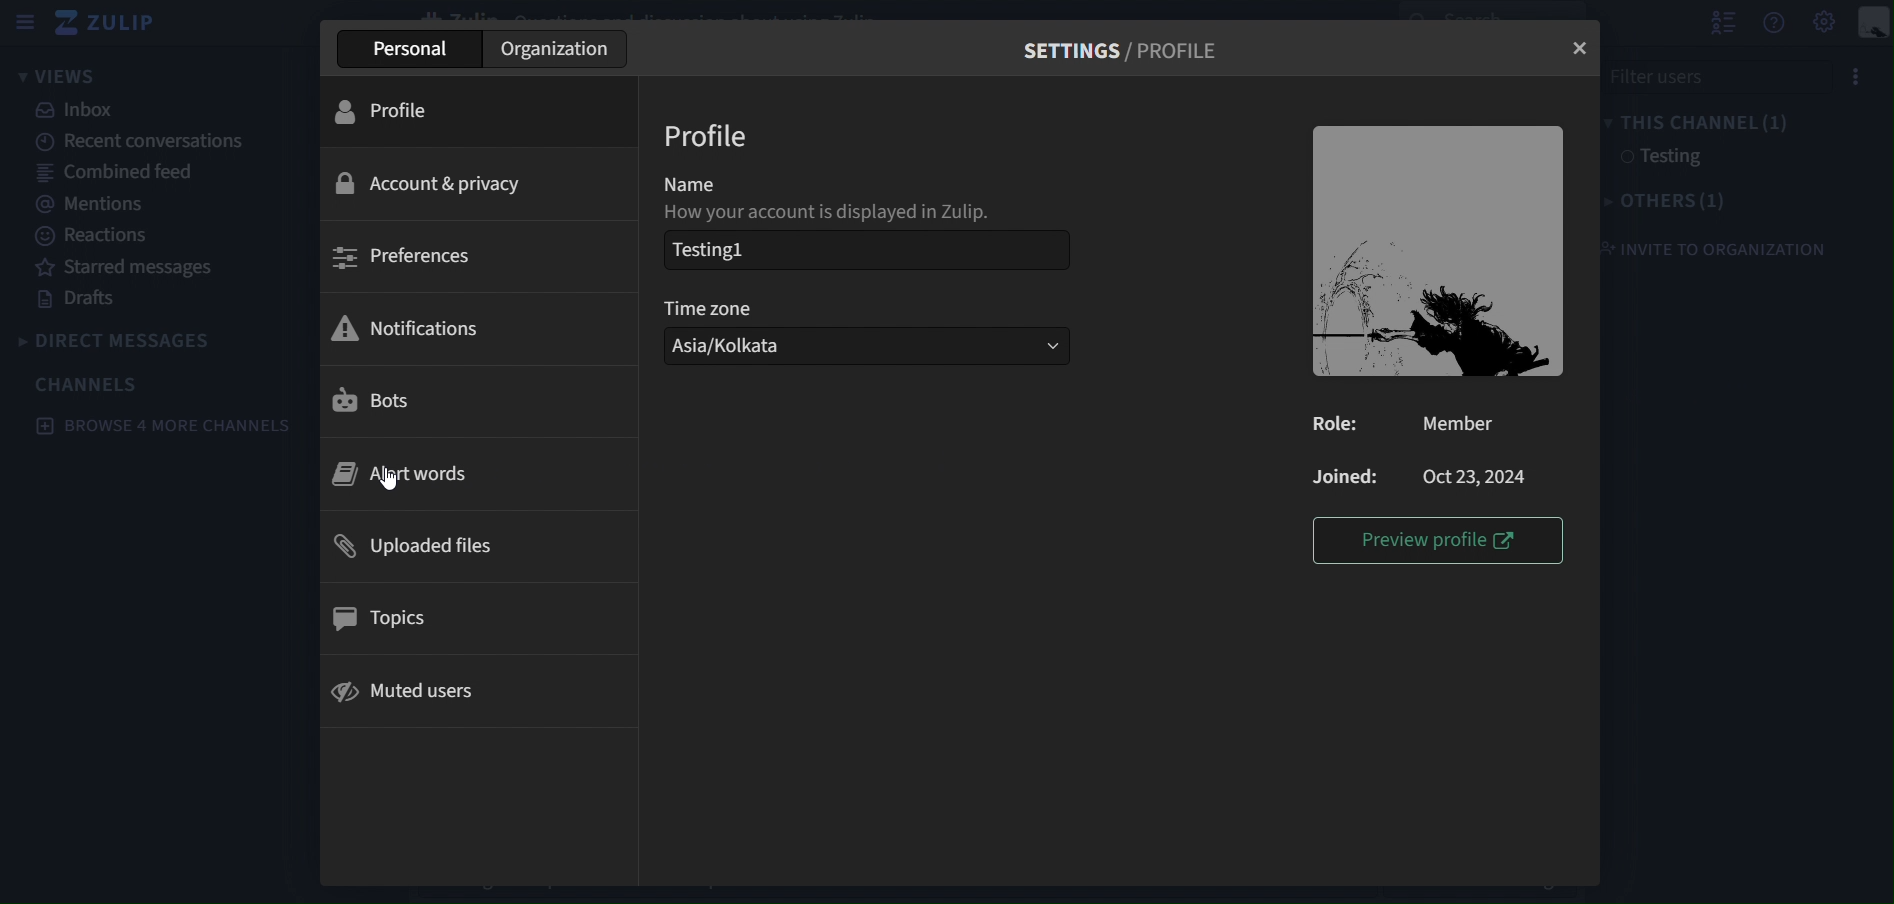 The image size is (1894, 904). What do you see at coordinates (724, 311) in the screenshot?
I see `time zone` at bounding box center [724, 311].